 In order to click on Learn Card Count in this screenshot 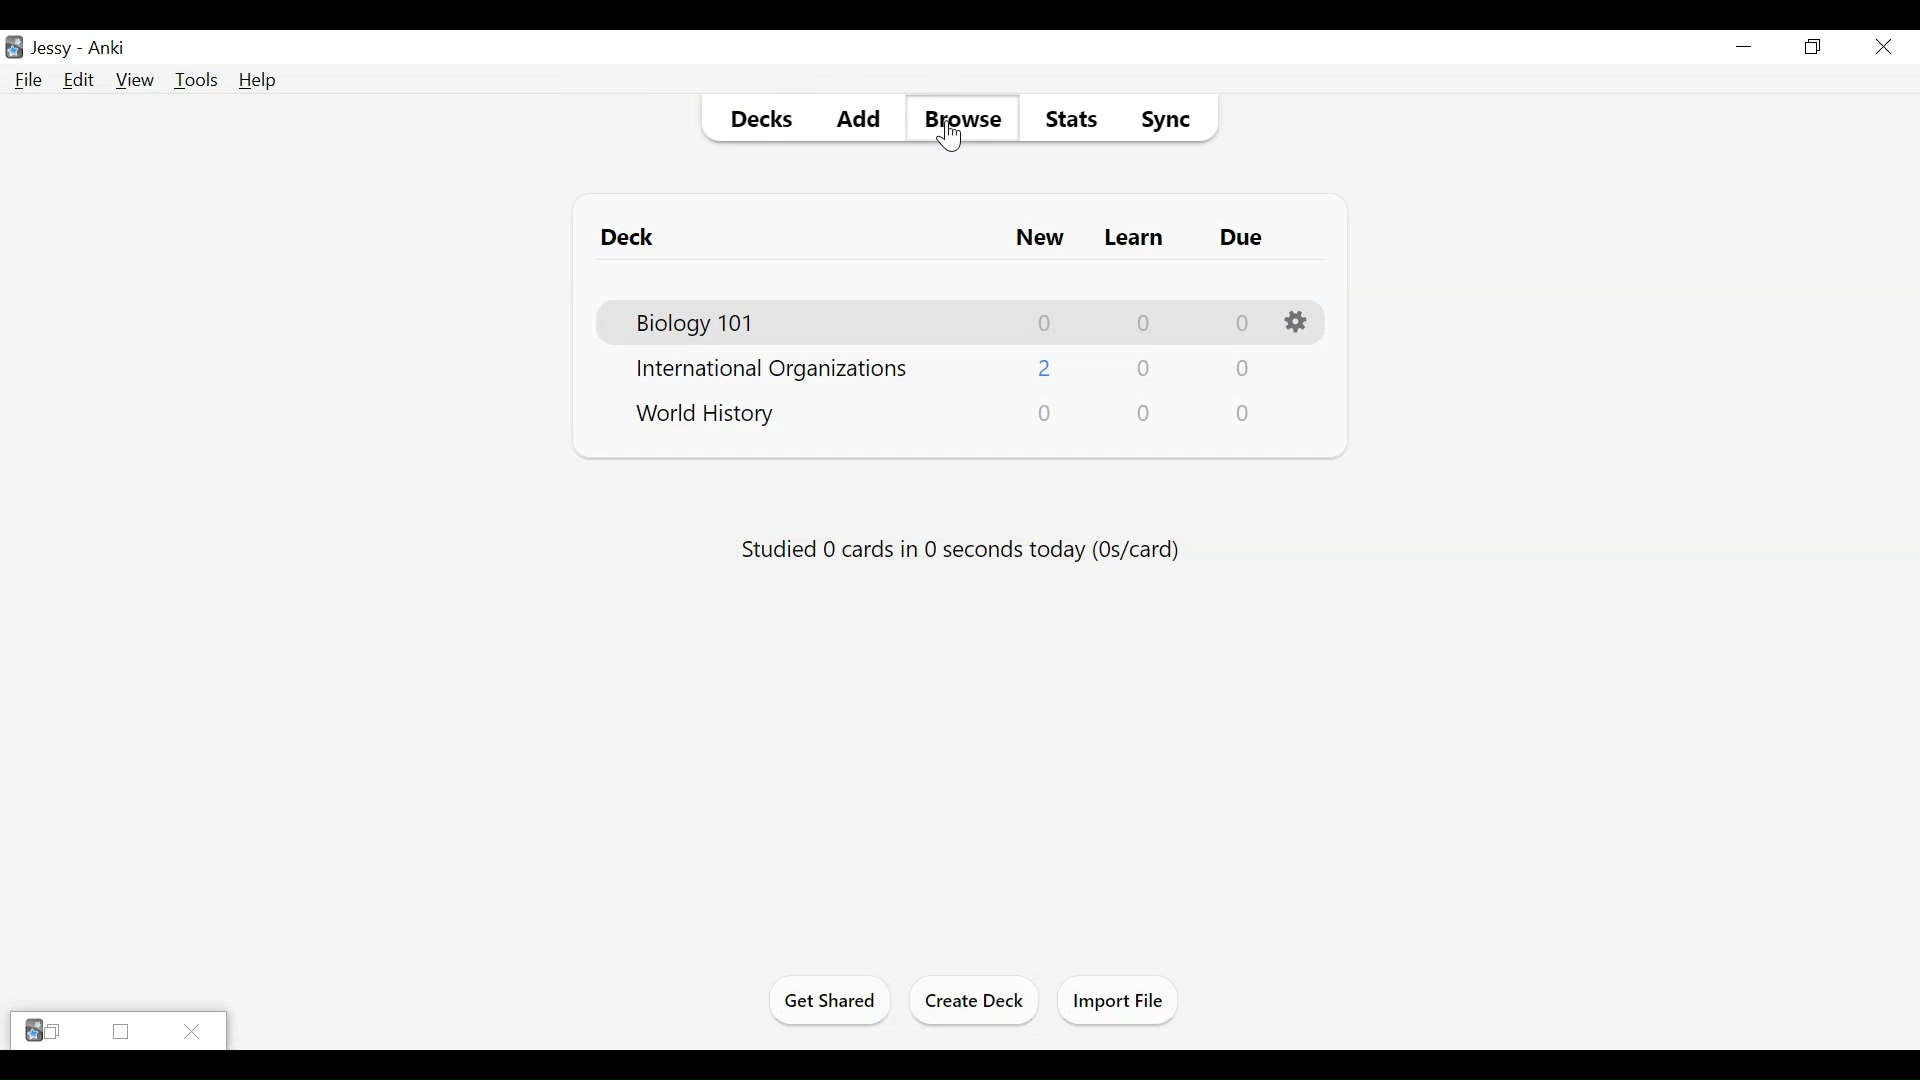, I will do `click(1143, 367)`.